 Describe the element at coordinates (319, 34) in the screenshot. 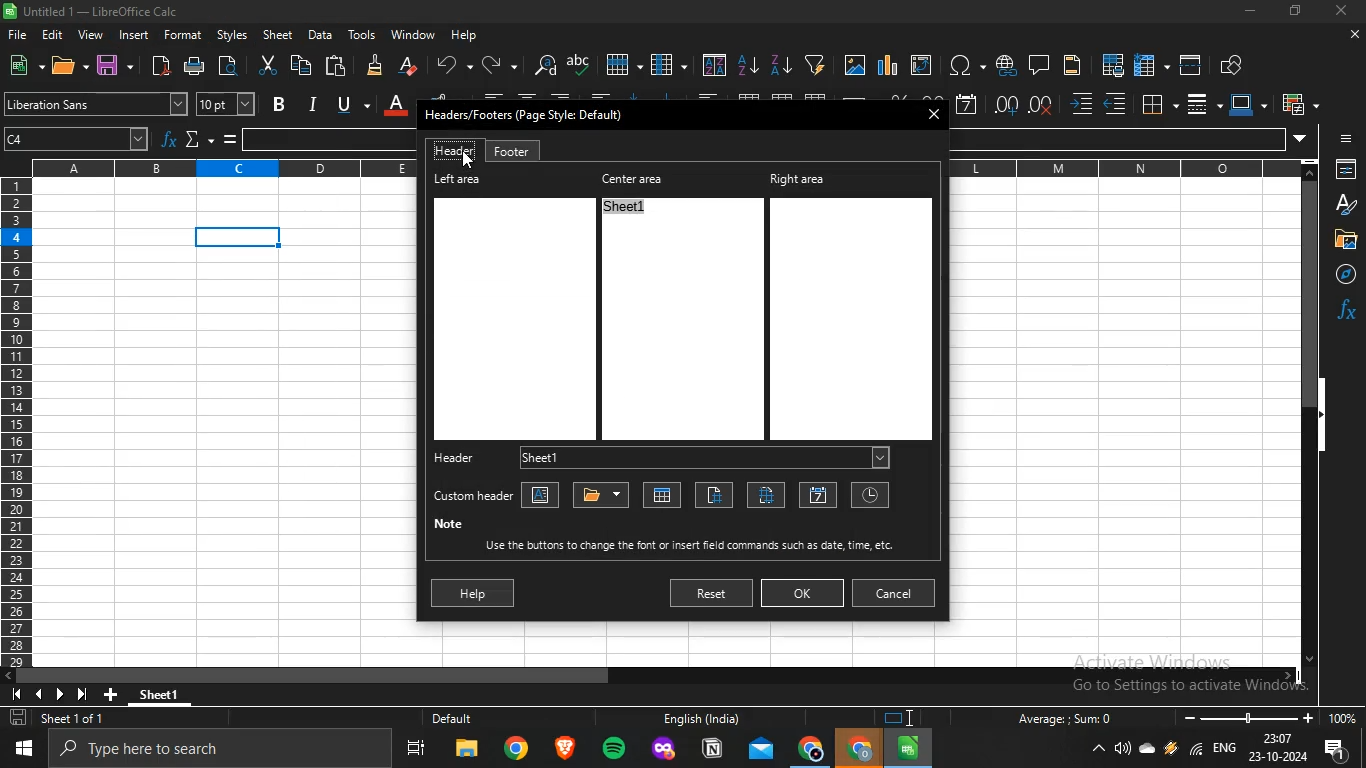

I see `data` at that location.